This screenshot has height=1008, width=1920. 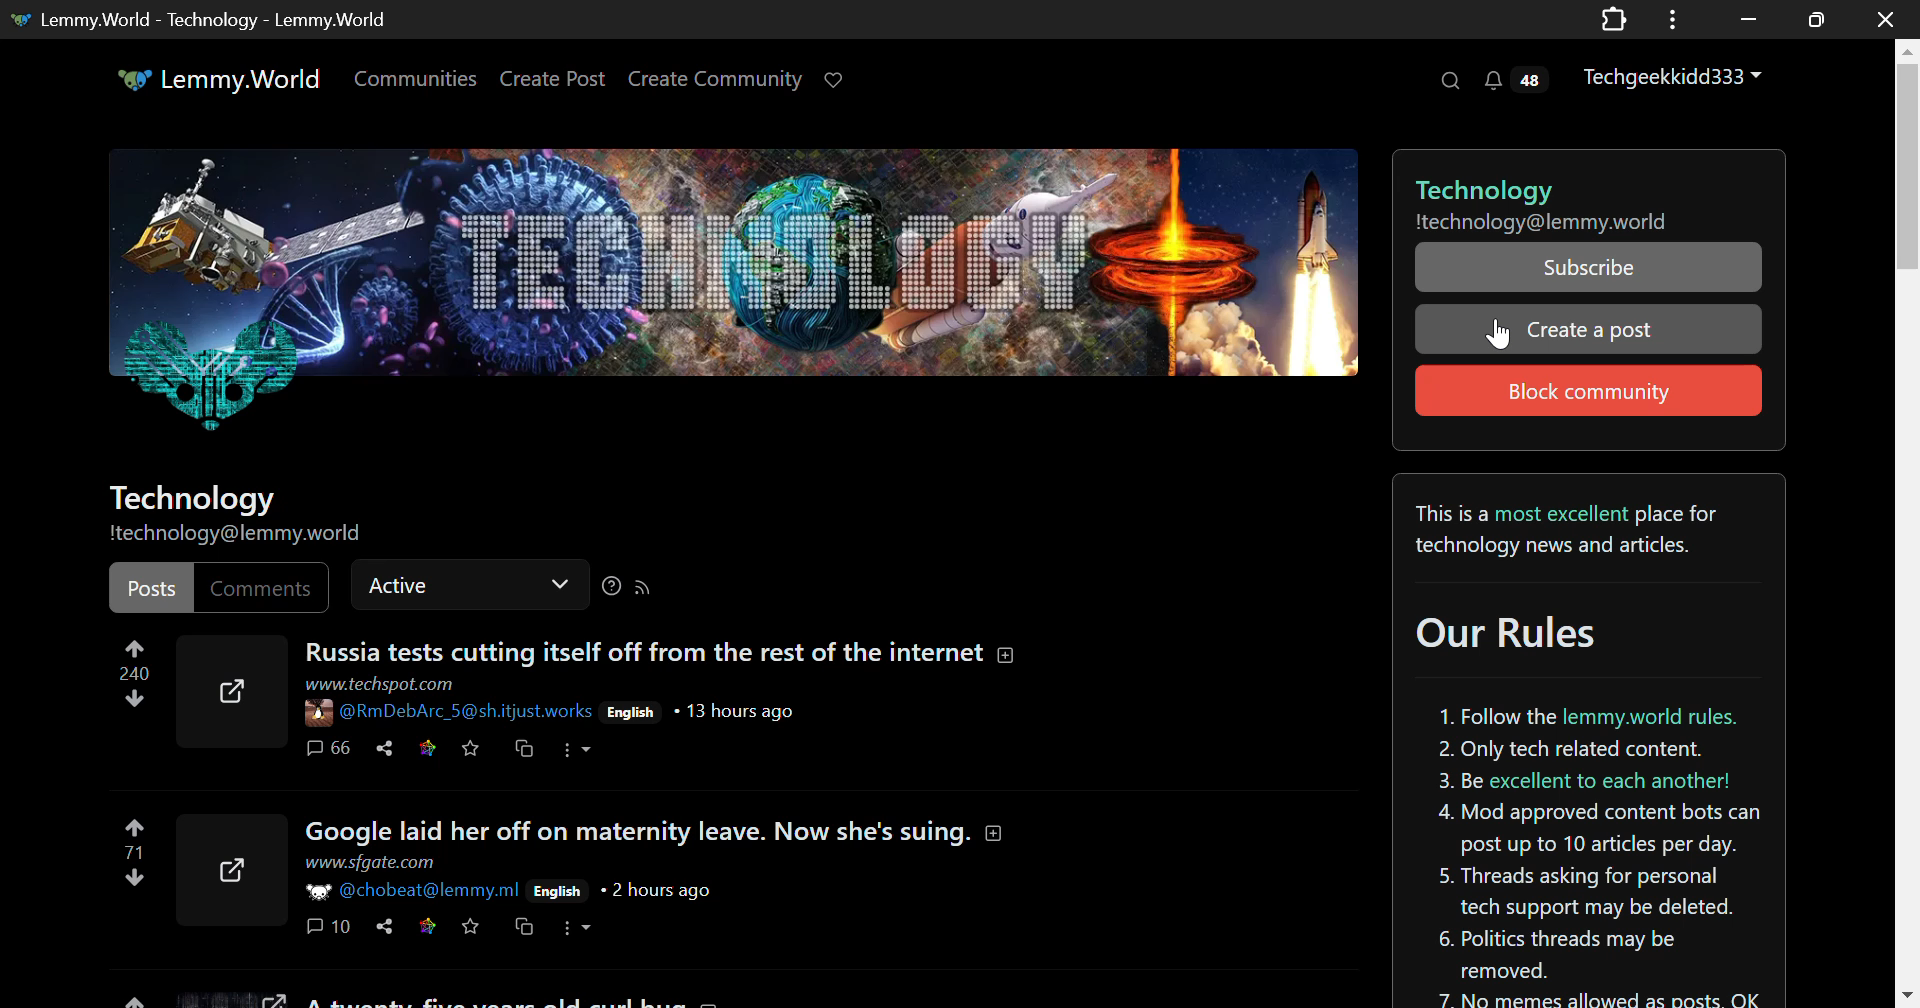 I want to click on Create Post, so click(x=556, y=79).